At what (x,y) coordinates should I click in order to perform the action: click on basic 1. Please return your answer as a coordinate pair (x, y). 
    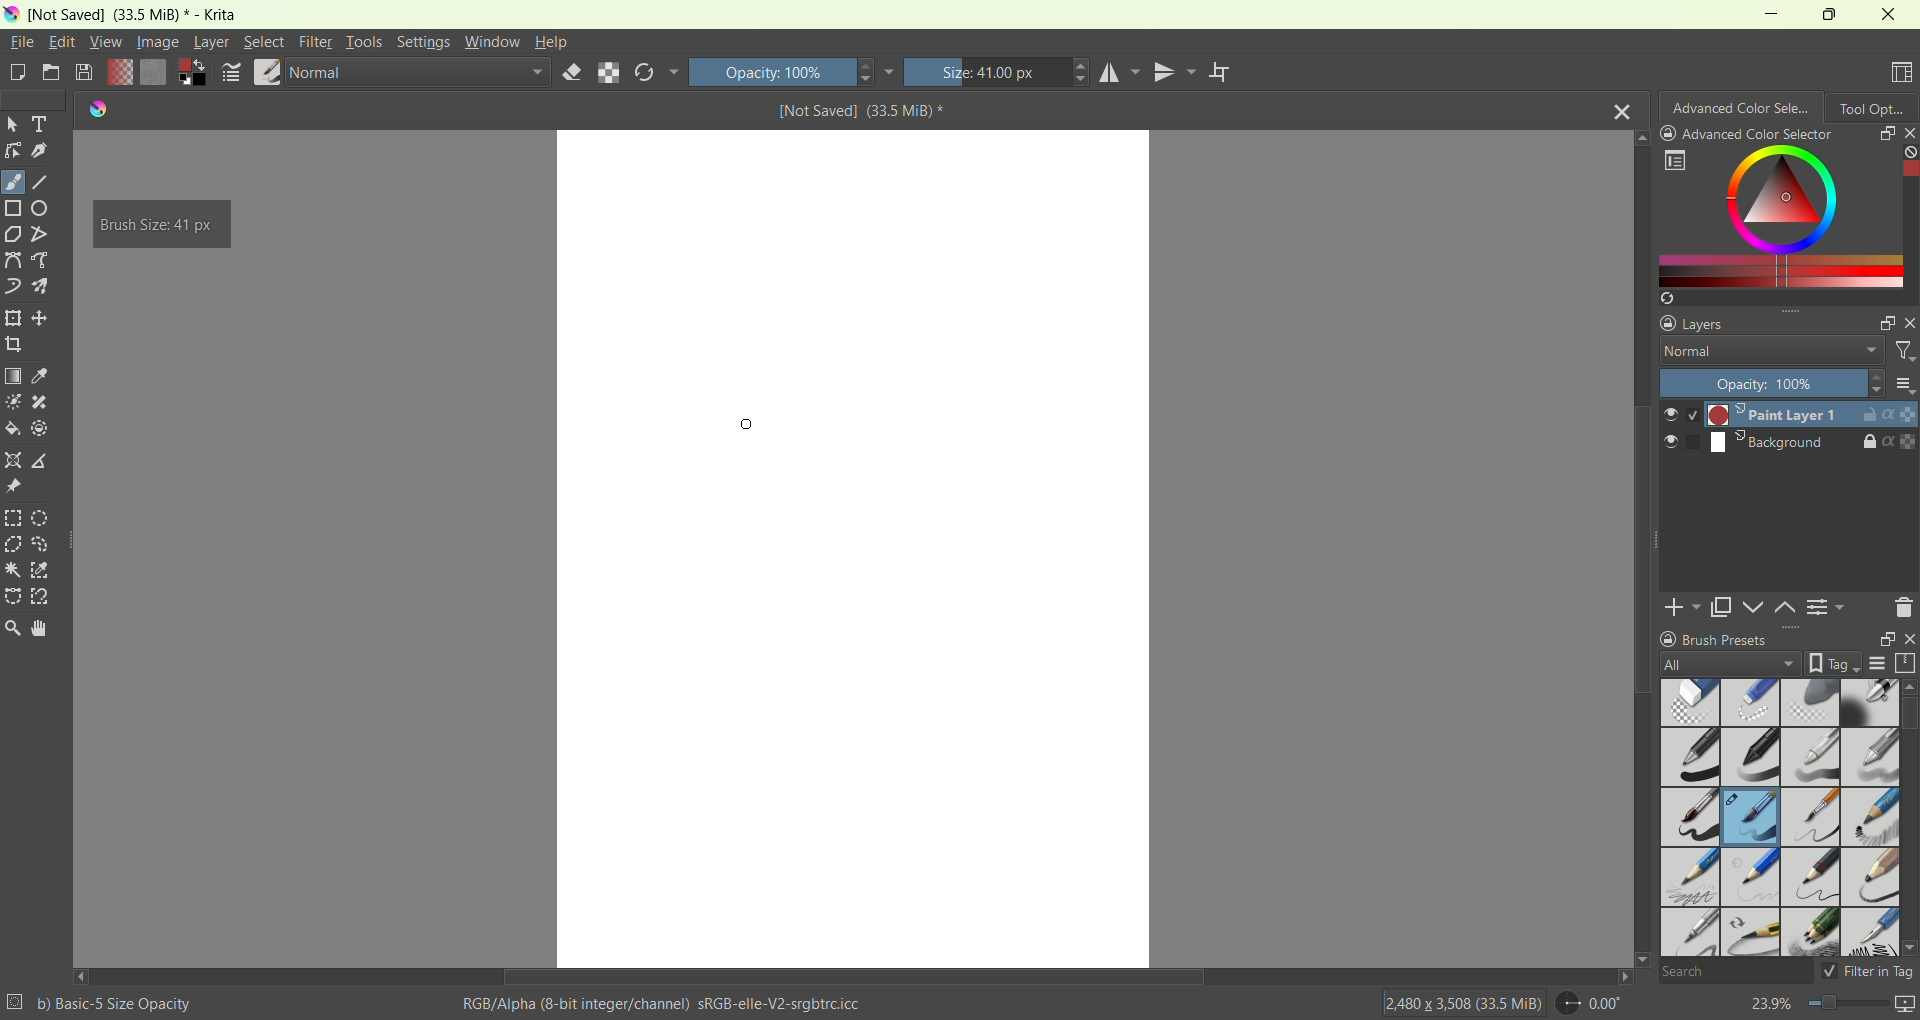
    Looking at the image, I should click on (1695, 755).